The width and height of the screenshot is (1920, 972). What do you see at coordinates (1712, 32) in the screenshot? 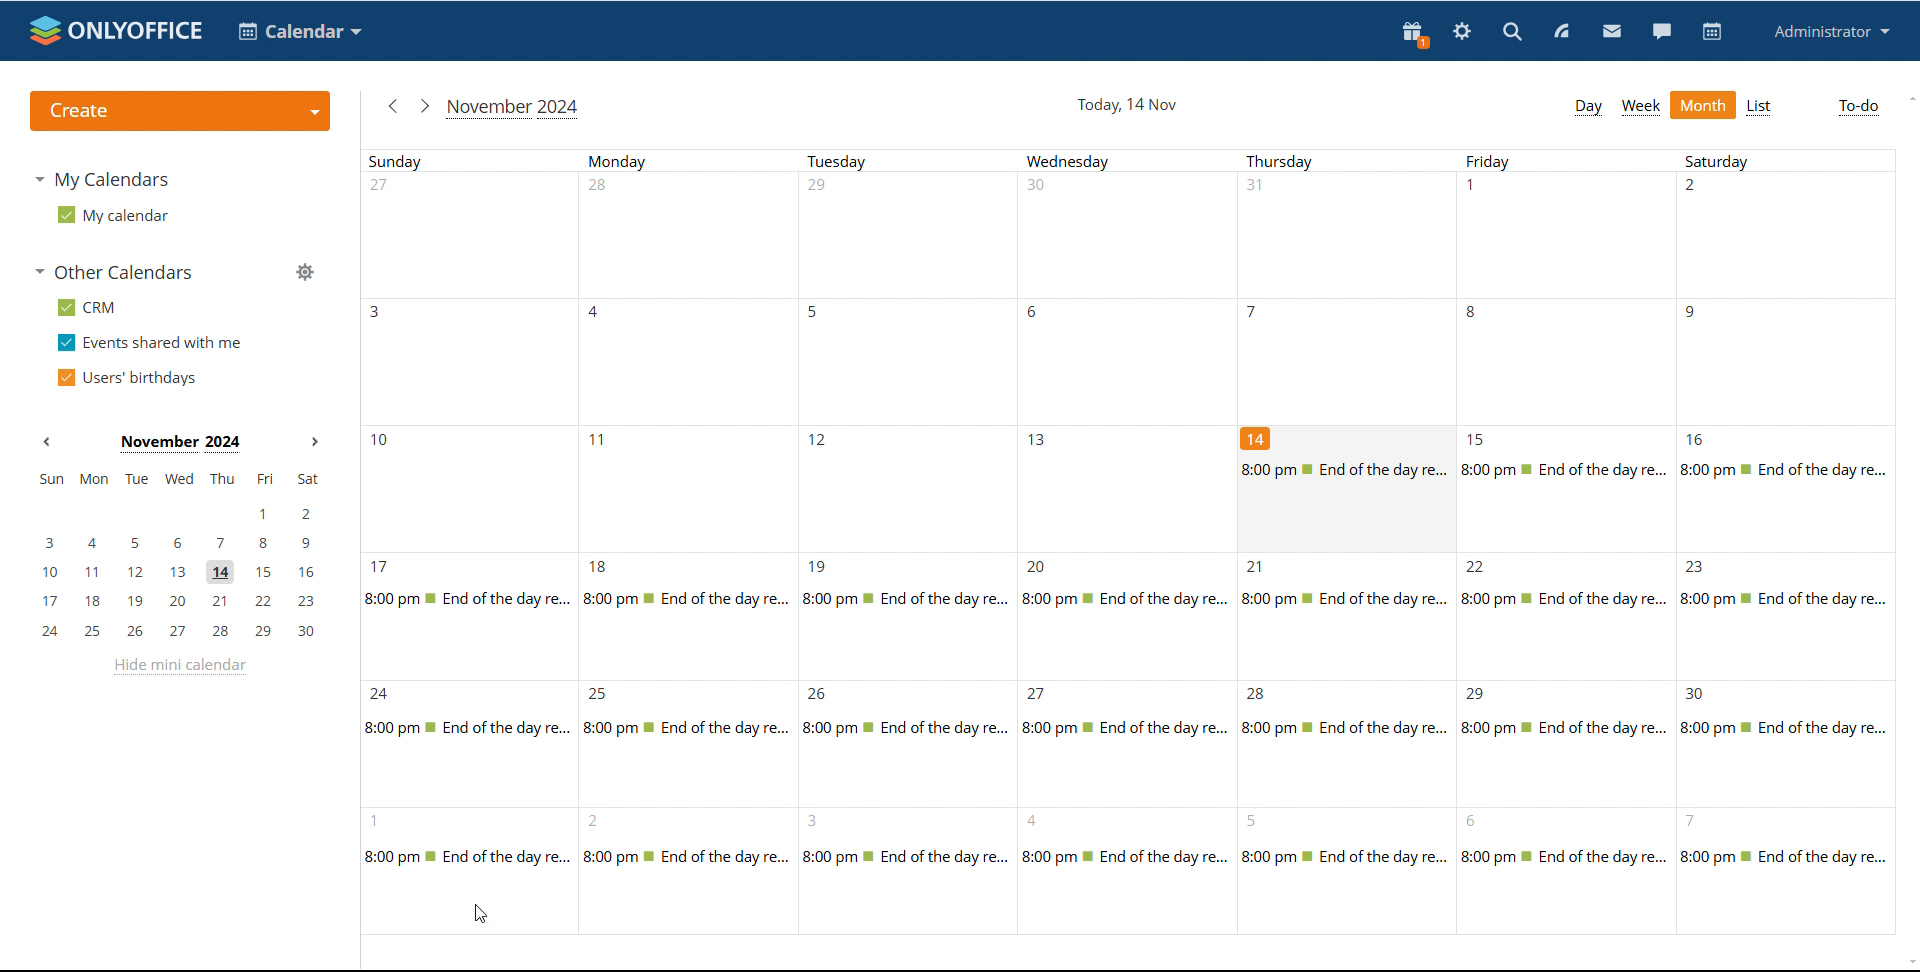
I see `calendar` at bounding box center [1712, 32].